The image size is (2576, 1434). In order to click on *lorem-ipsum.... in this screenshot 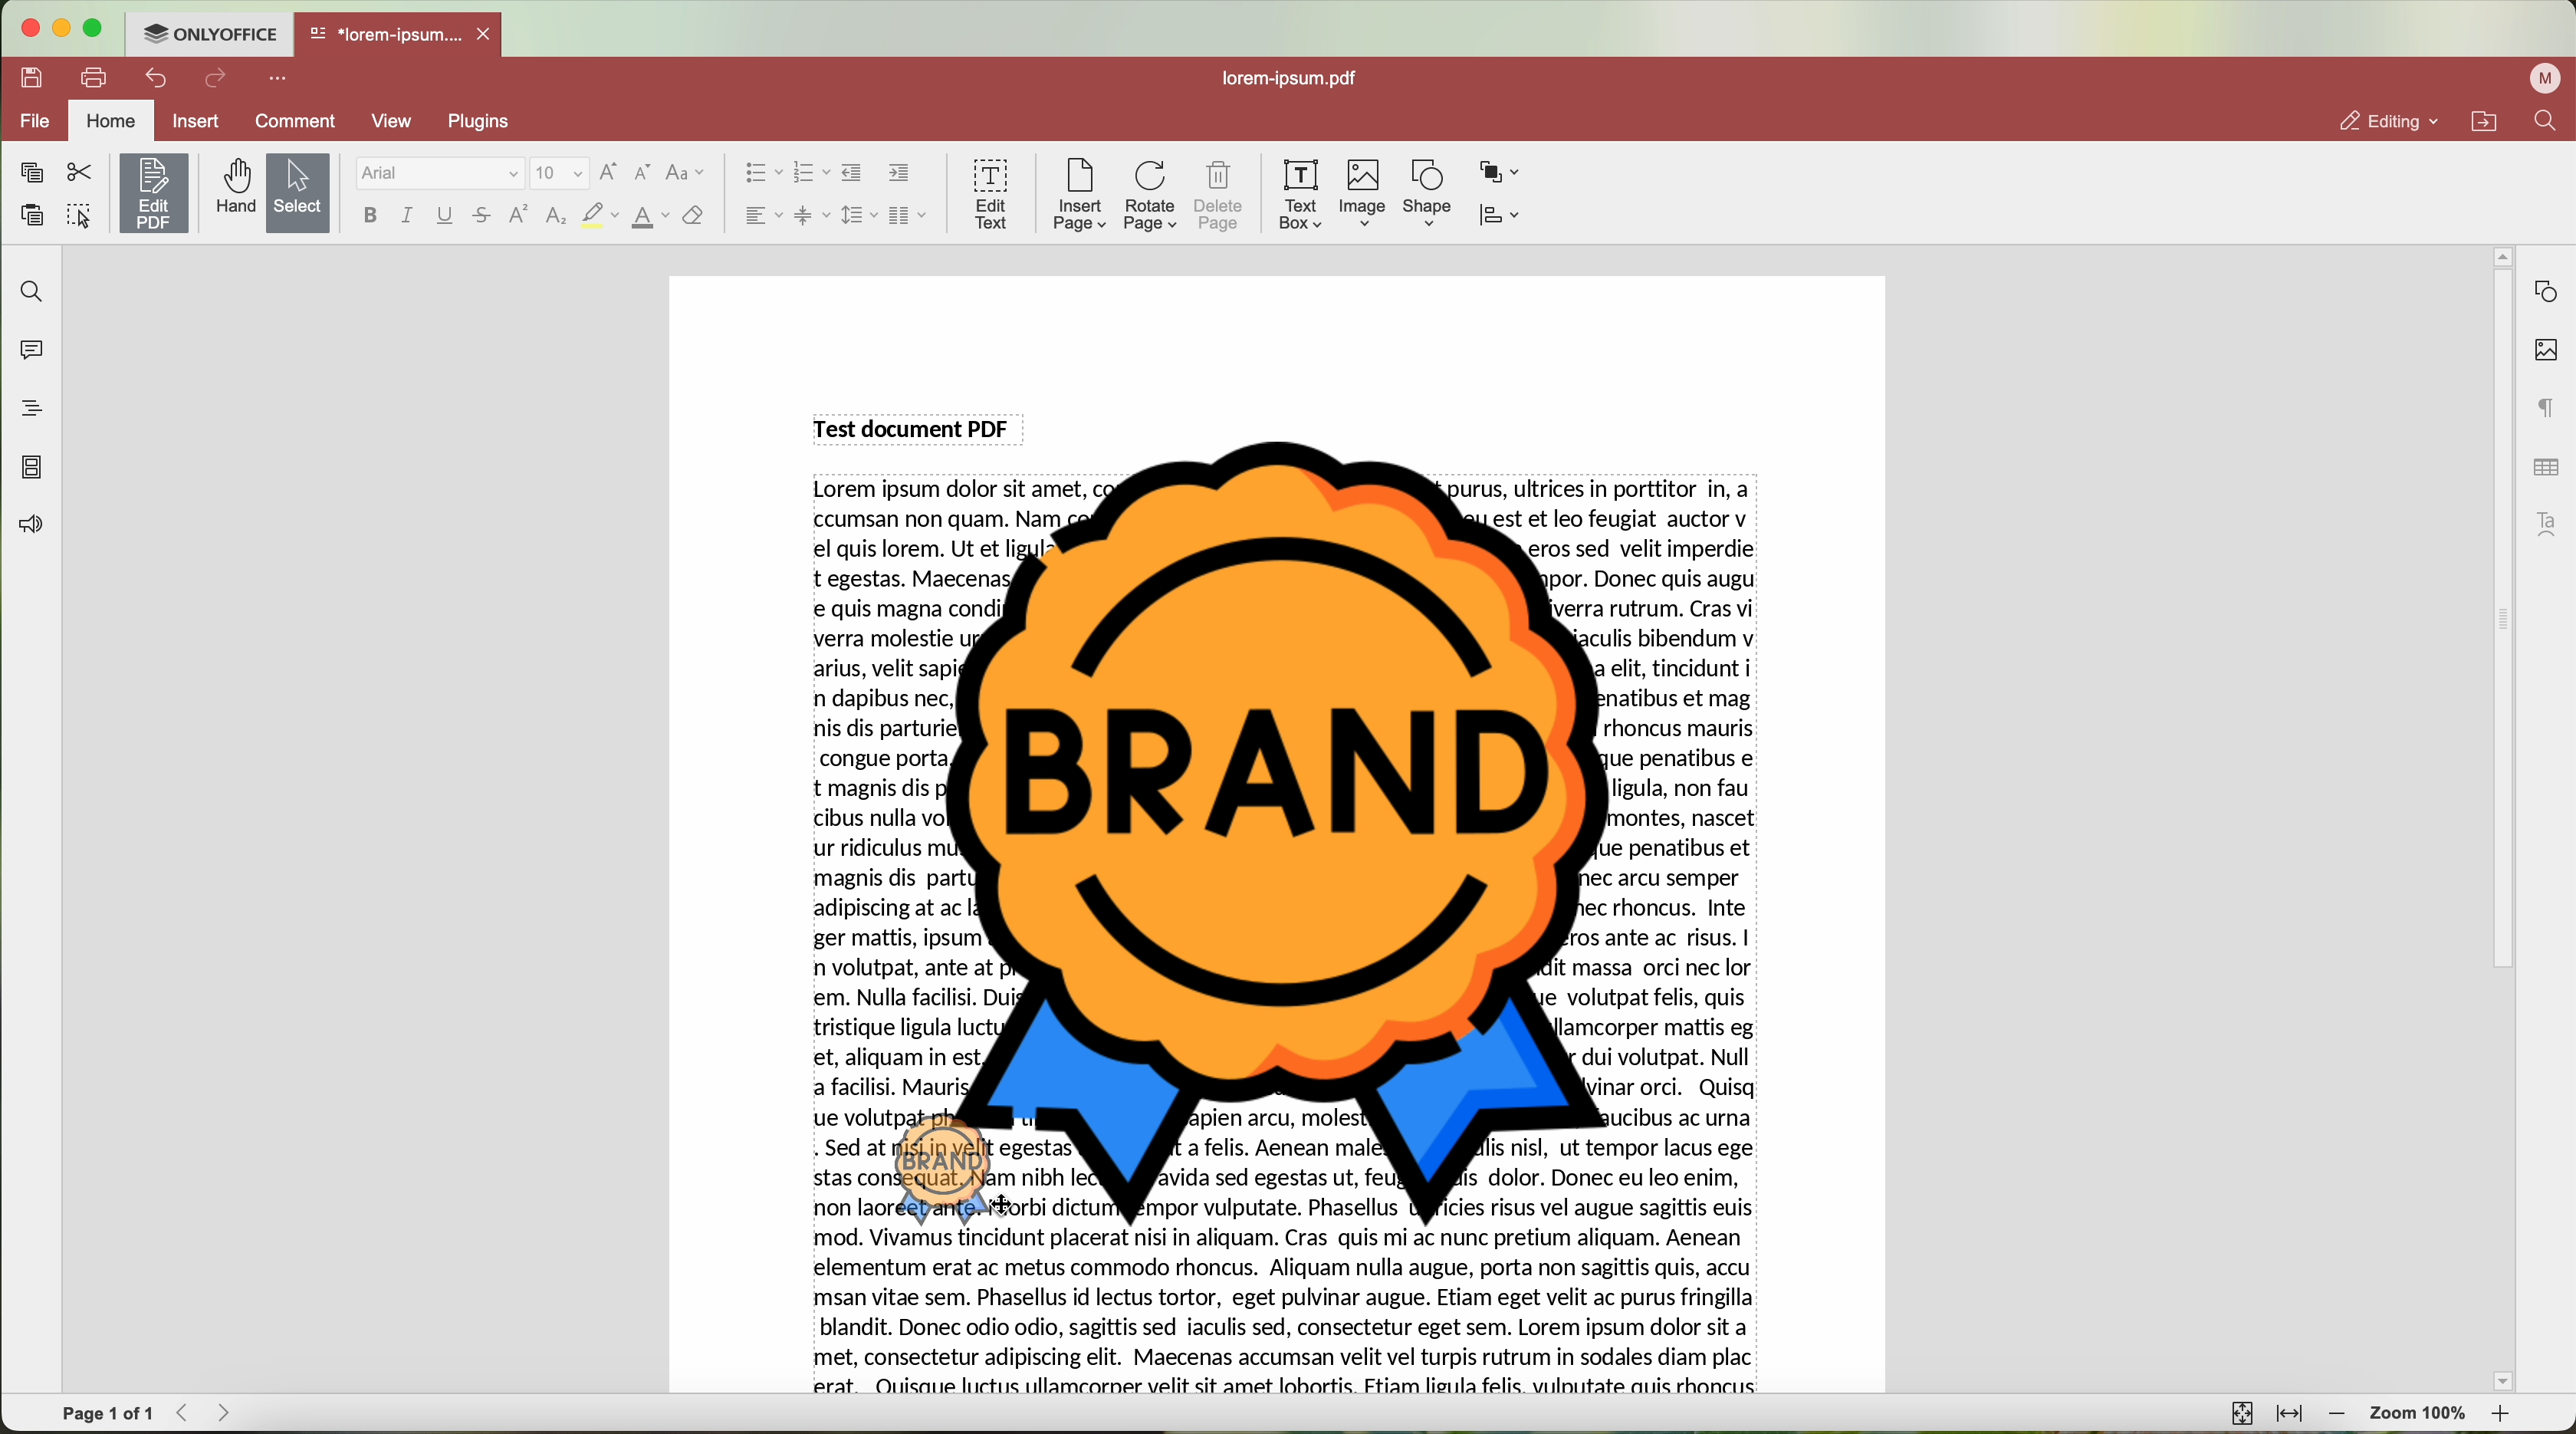, I will do `click(384, 30)`.